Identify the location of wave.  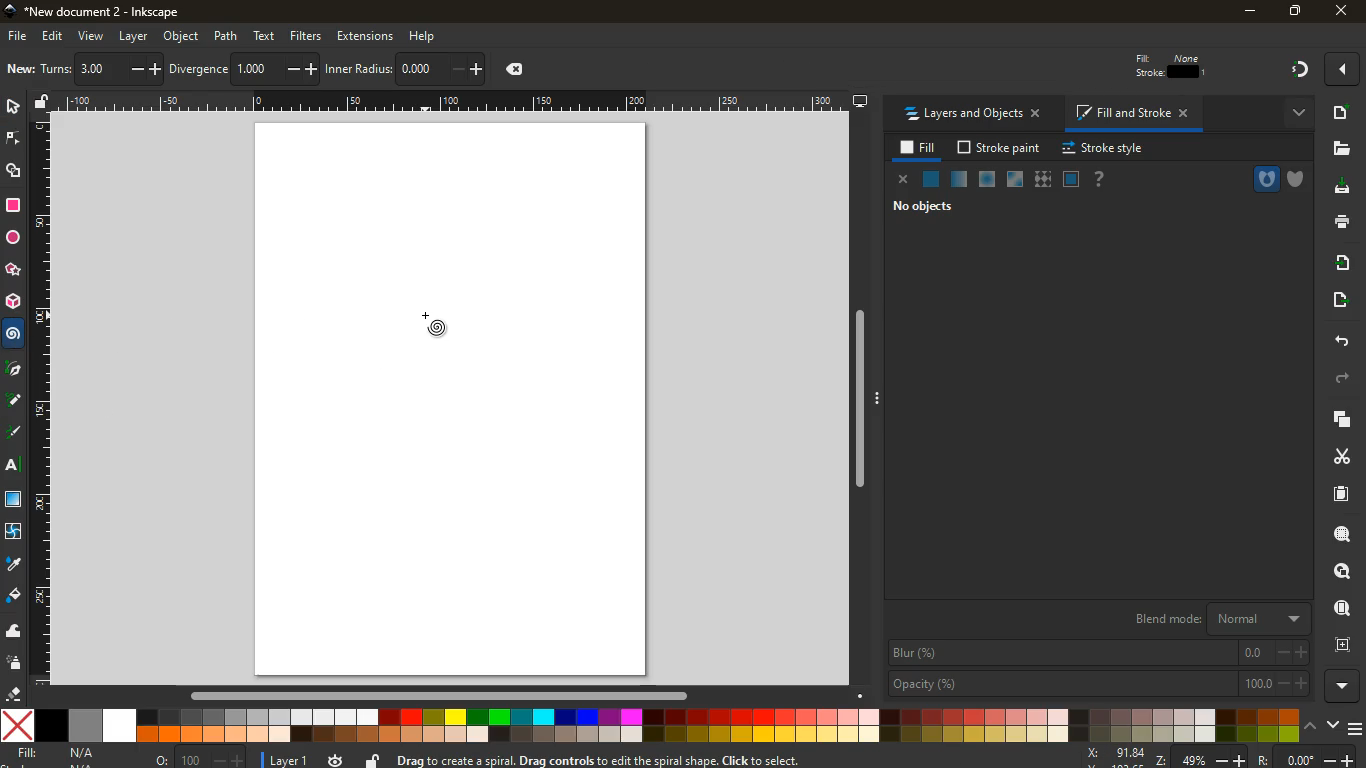
(14, 631).